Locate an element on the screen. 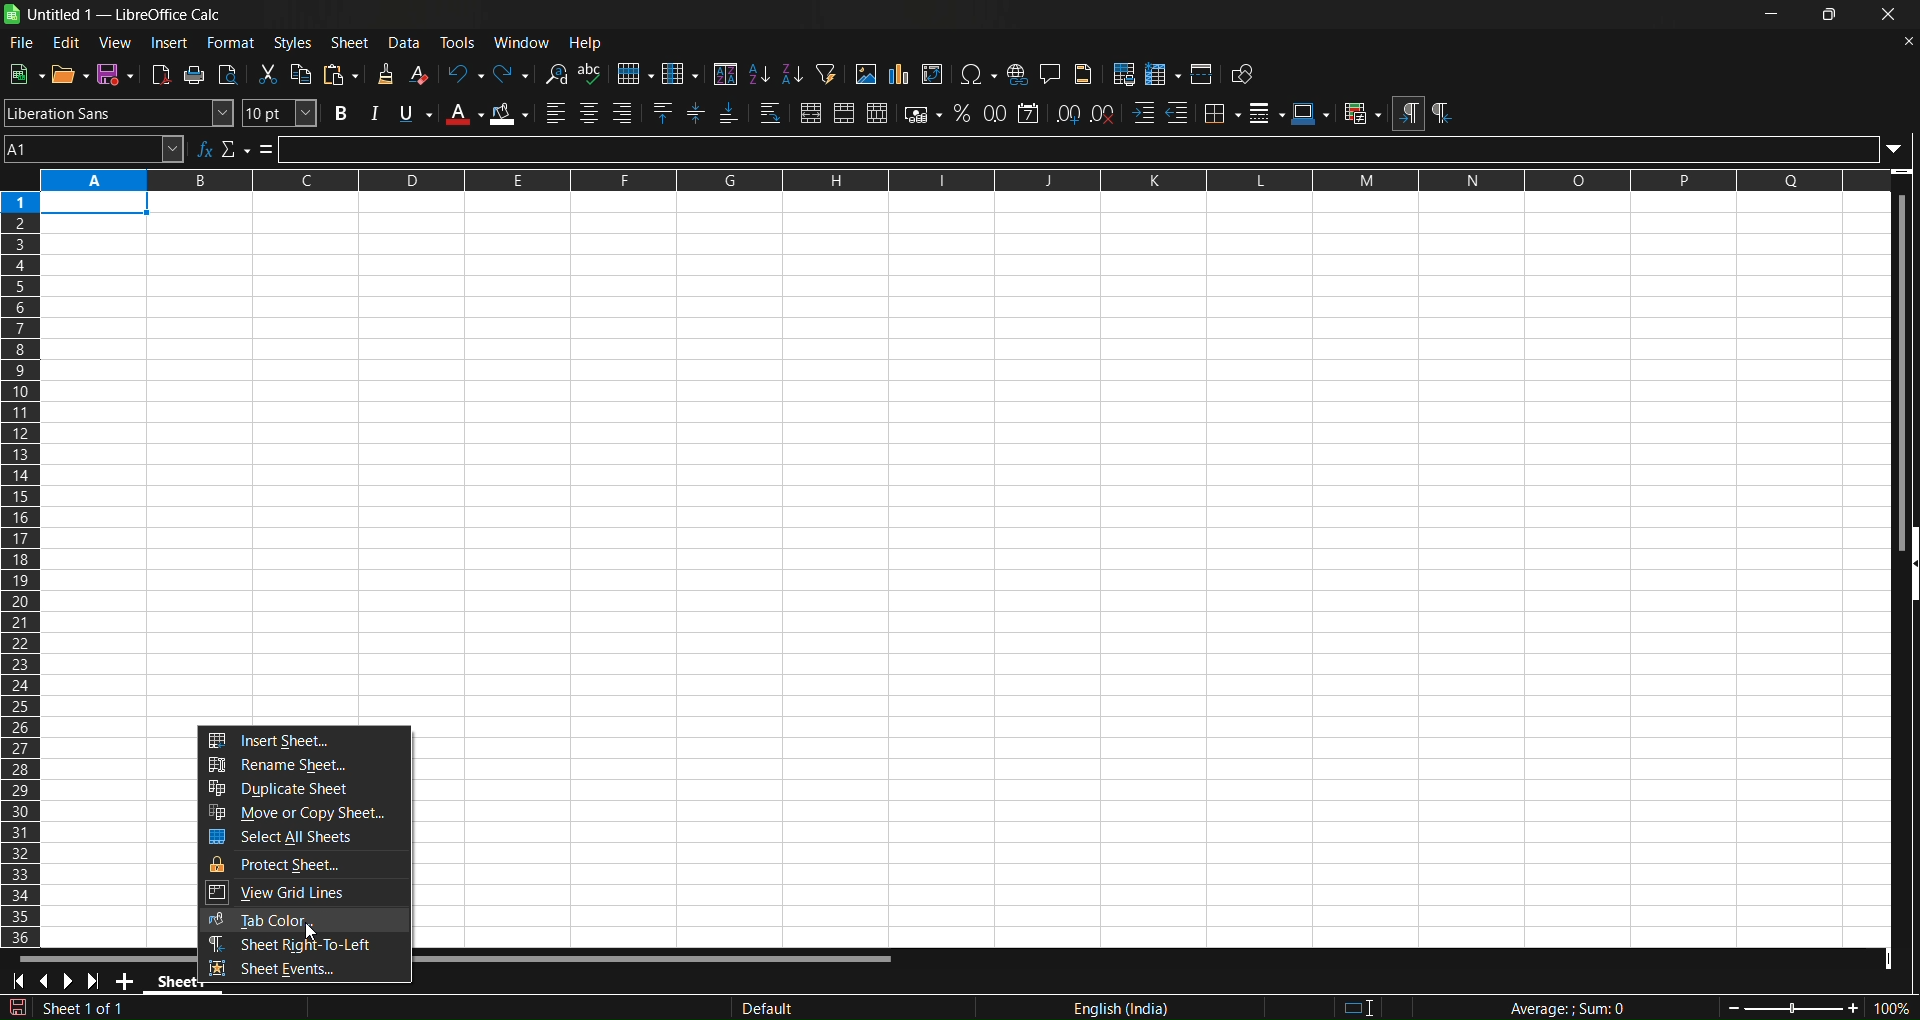  edit is located at coordinates (67, 43).